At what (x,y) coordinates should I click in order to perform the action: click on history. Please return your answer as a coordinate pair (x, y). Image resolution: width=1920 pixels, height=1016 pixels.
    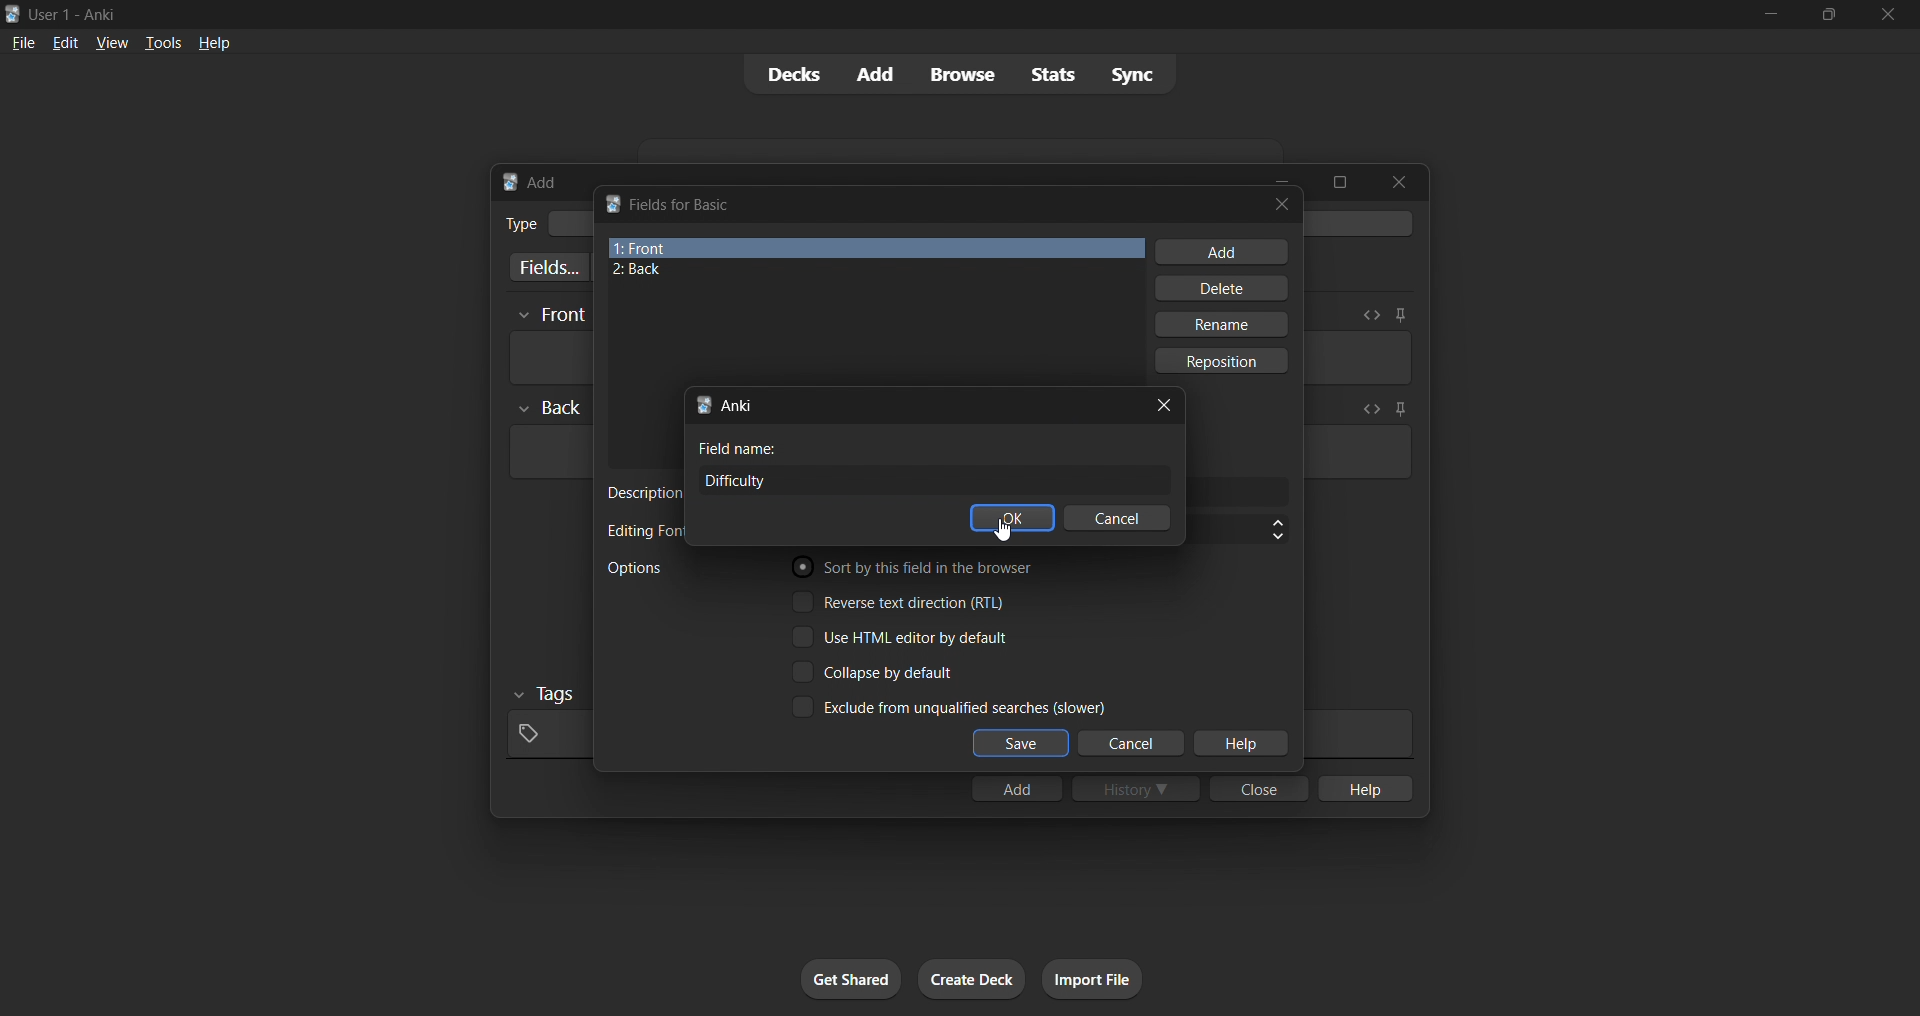
    Looking at the image, I should click on (1136, 788).